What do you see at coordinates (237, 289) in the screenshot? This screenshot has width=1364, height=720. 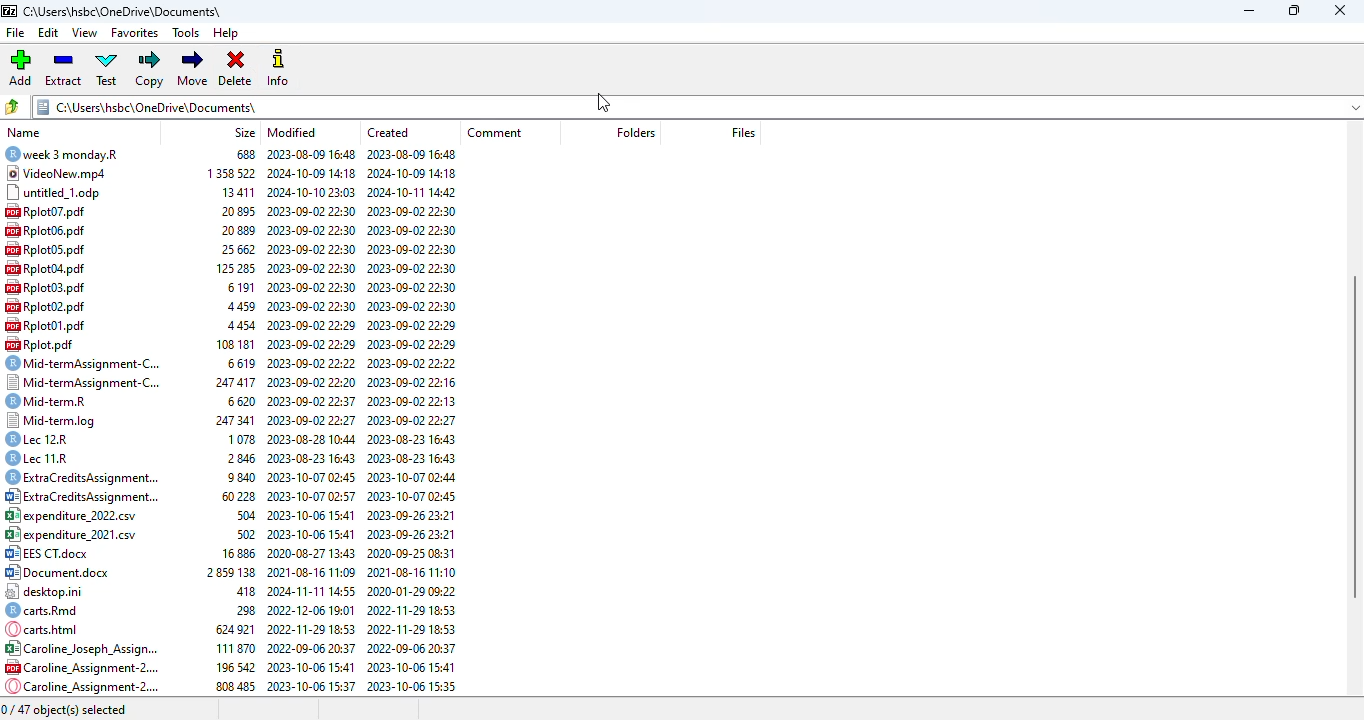 I see `6191` at bounding box center [237, 289].